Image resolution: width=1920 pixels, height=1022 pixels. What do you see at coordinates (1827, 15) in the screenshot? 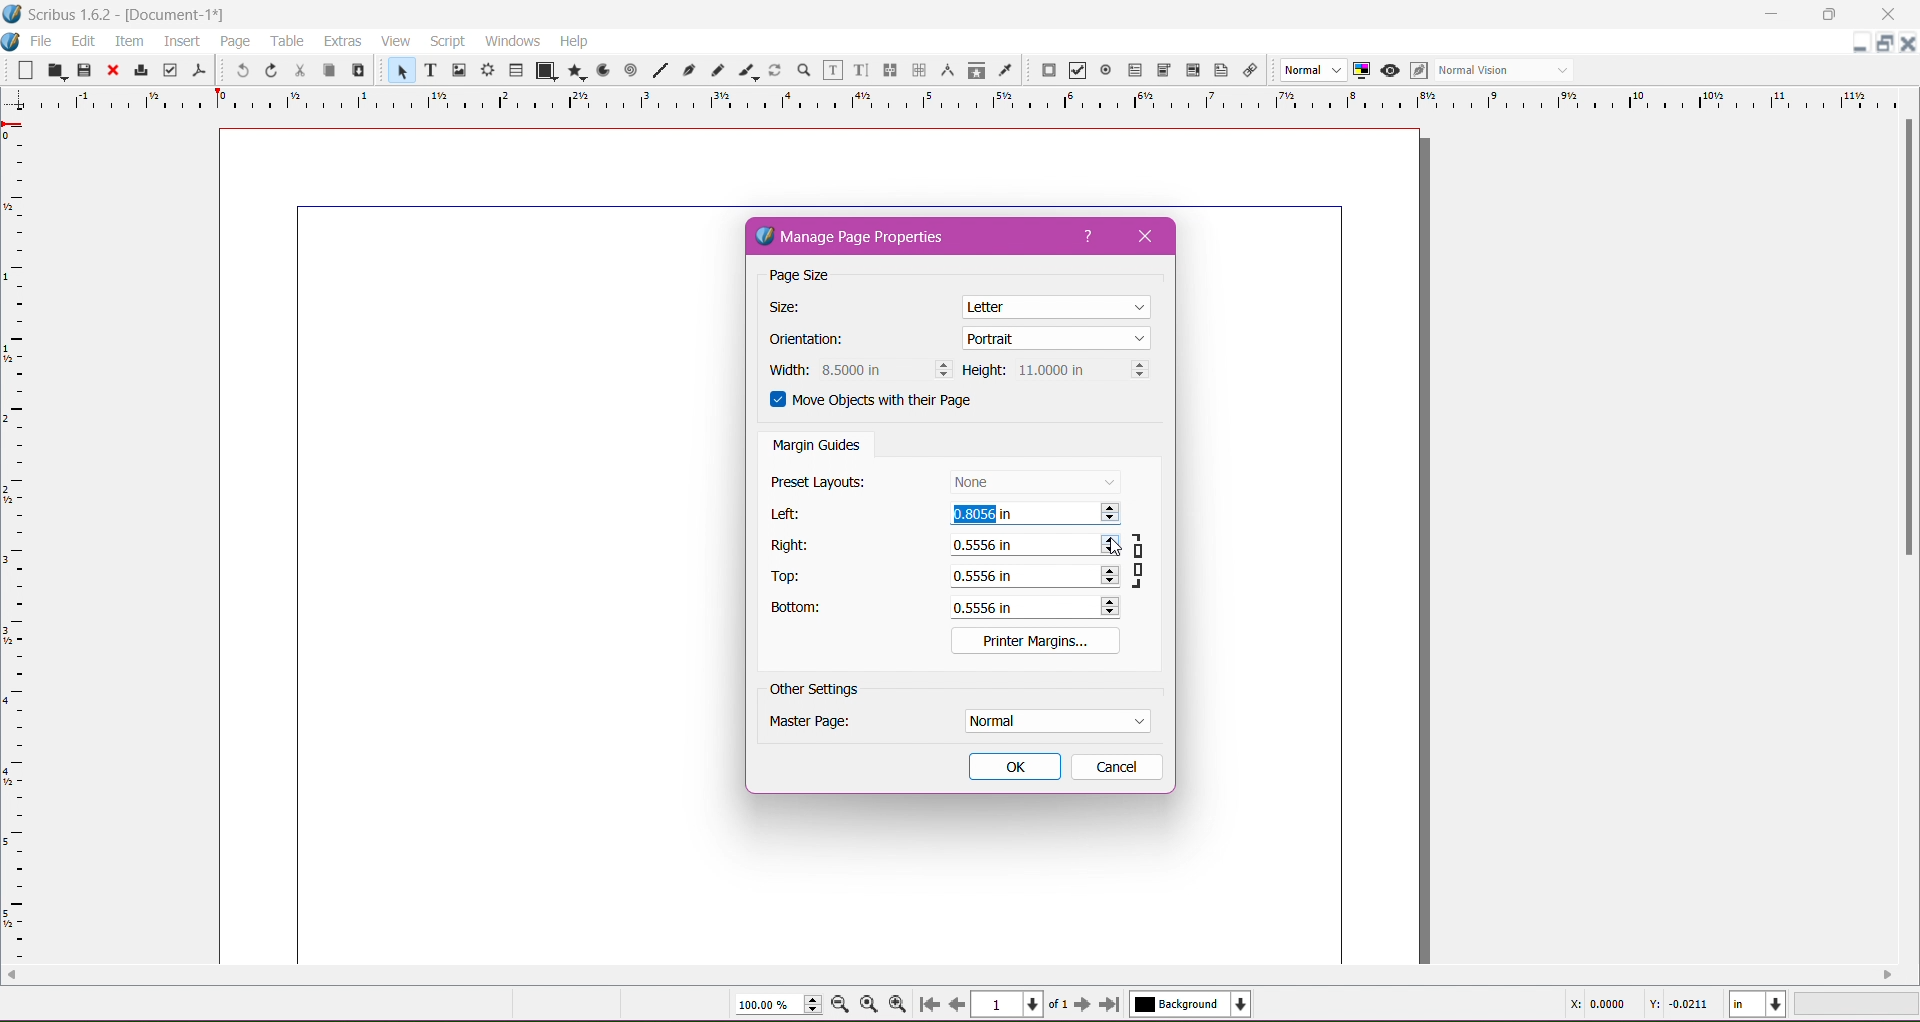
I see `Restore Down` at bounding box center [1827, 15].